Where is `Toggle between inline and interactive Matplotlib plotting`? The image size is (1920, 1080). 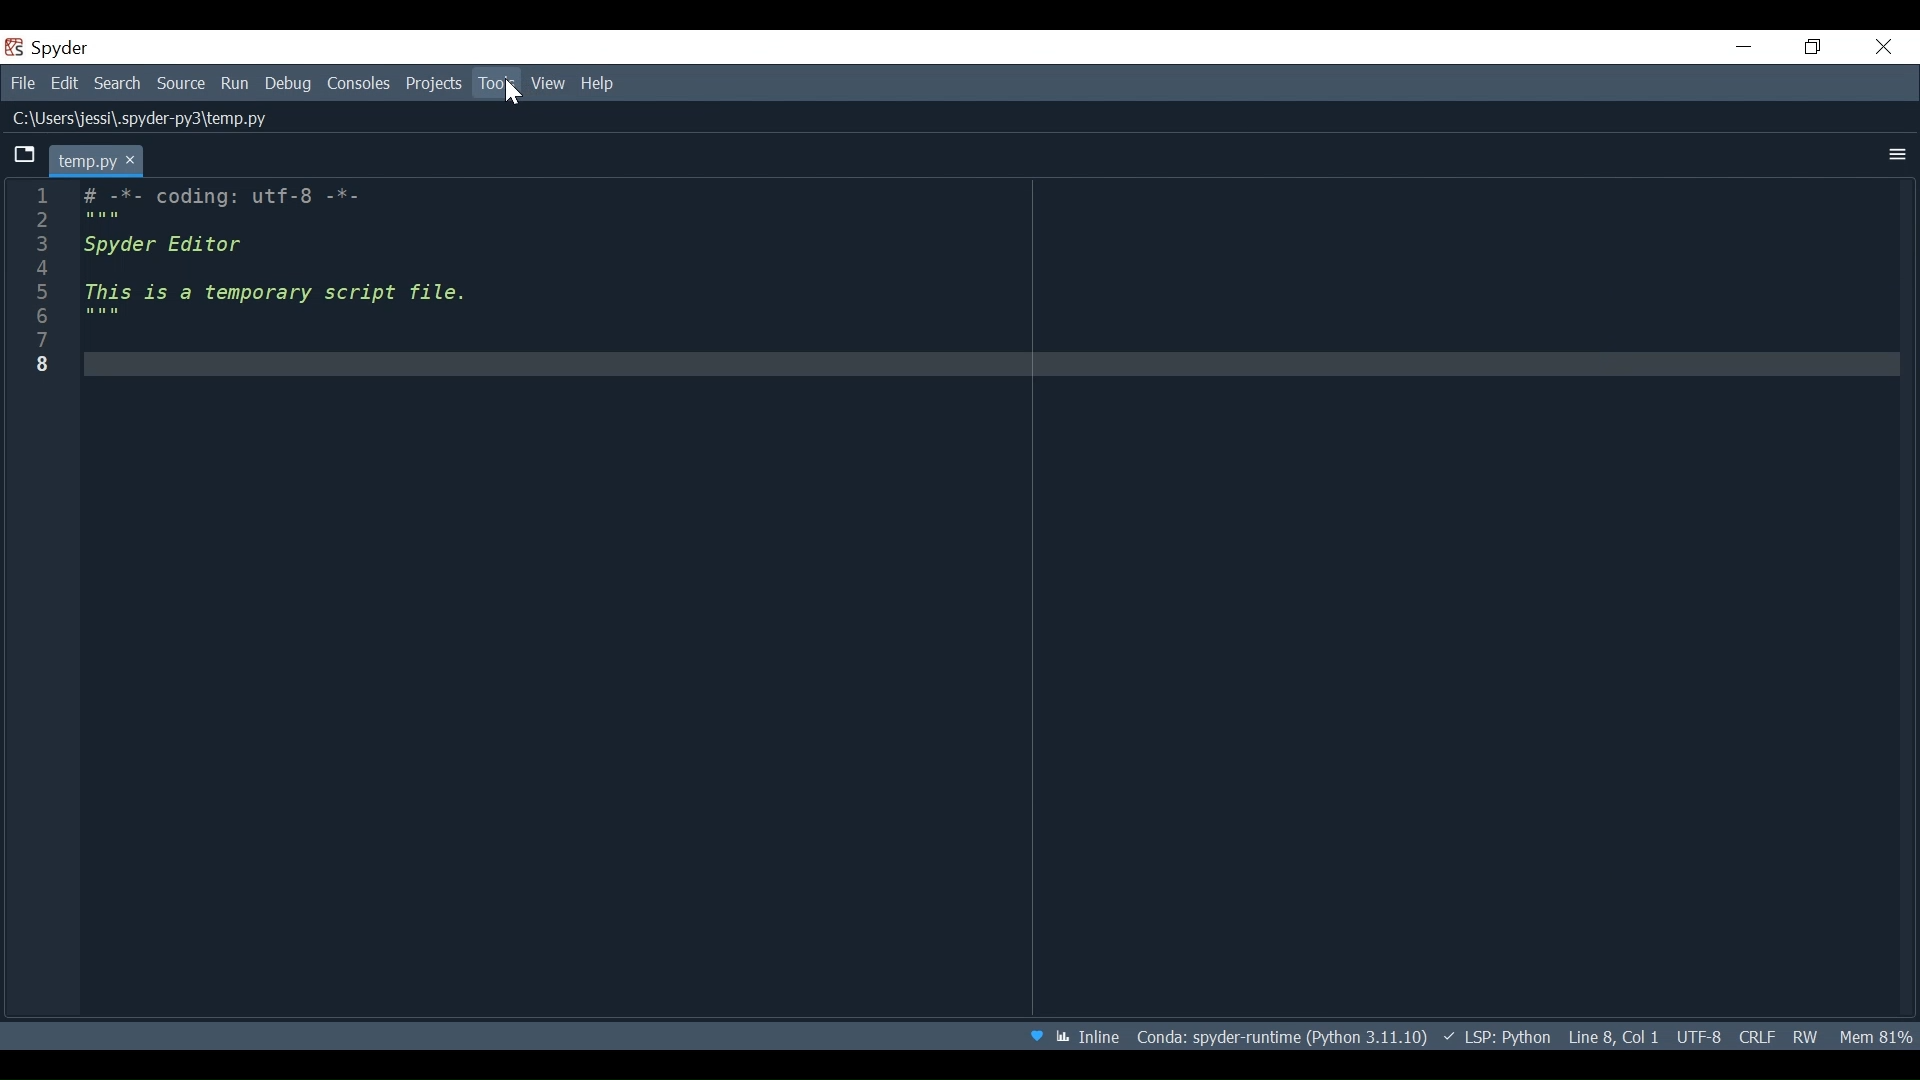
Toggle between inline and interactive Matplotlib plotting is located at coordinates (1091, 1036).